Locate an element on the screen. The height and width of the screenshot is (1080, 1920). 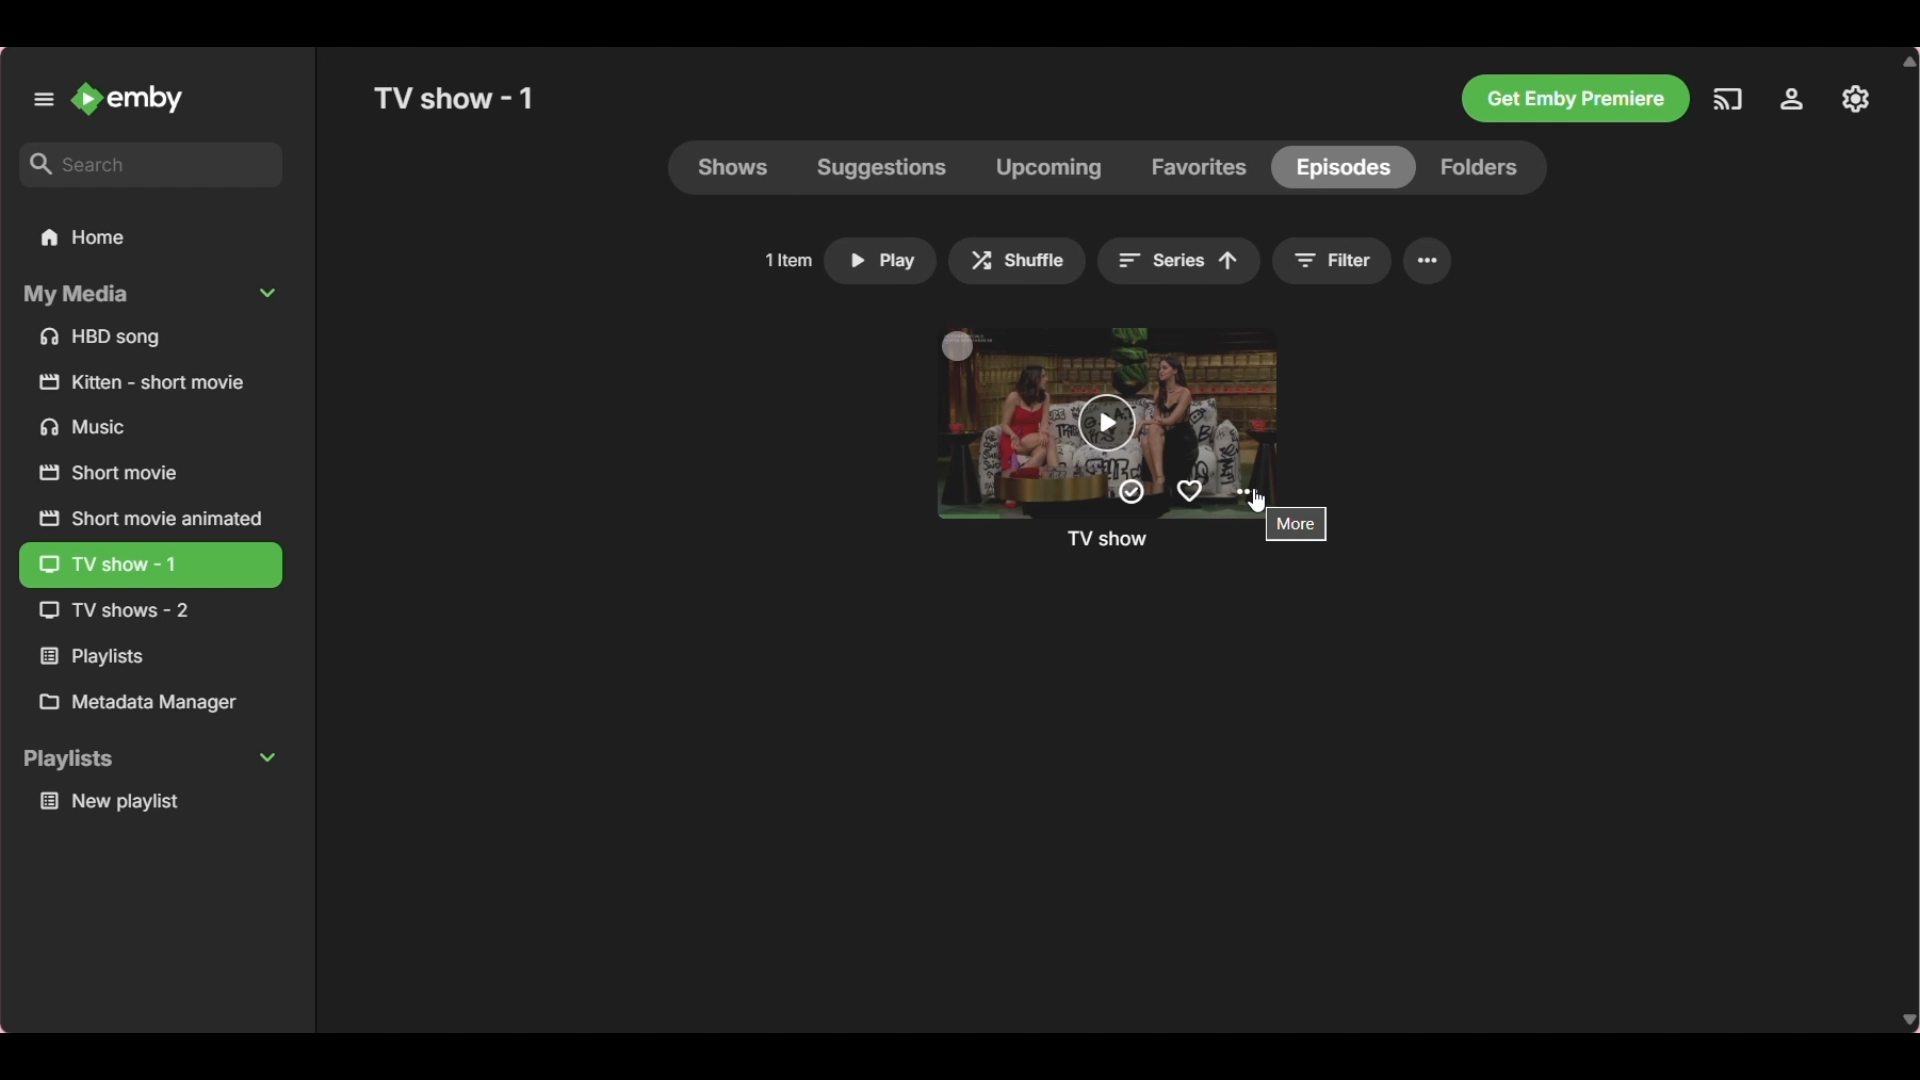
Manage Emby servers is located at coordinates (1855, 99).